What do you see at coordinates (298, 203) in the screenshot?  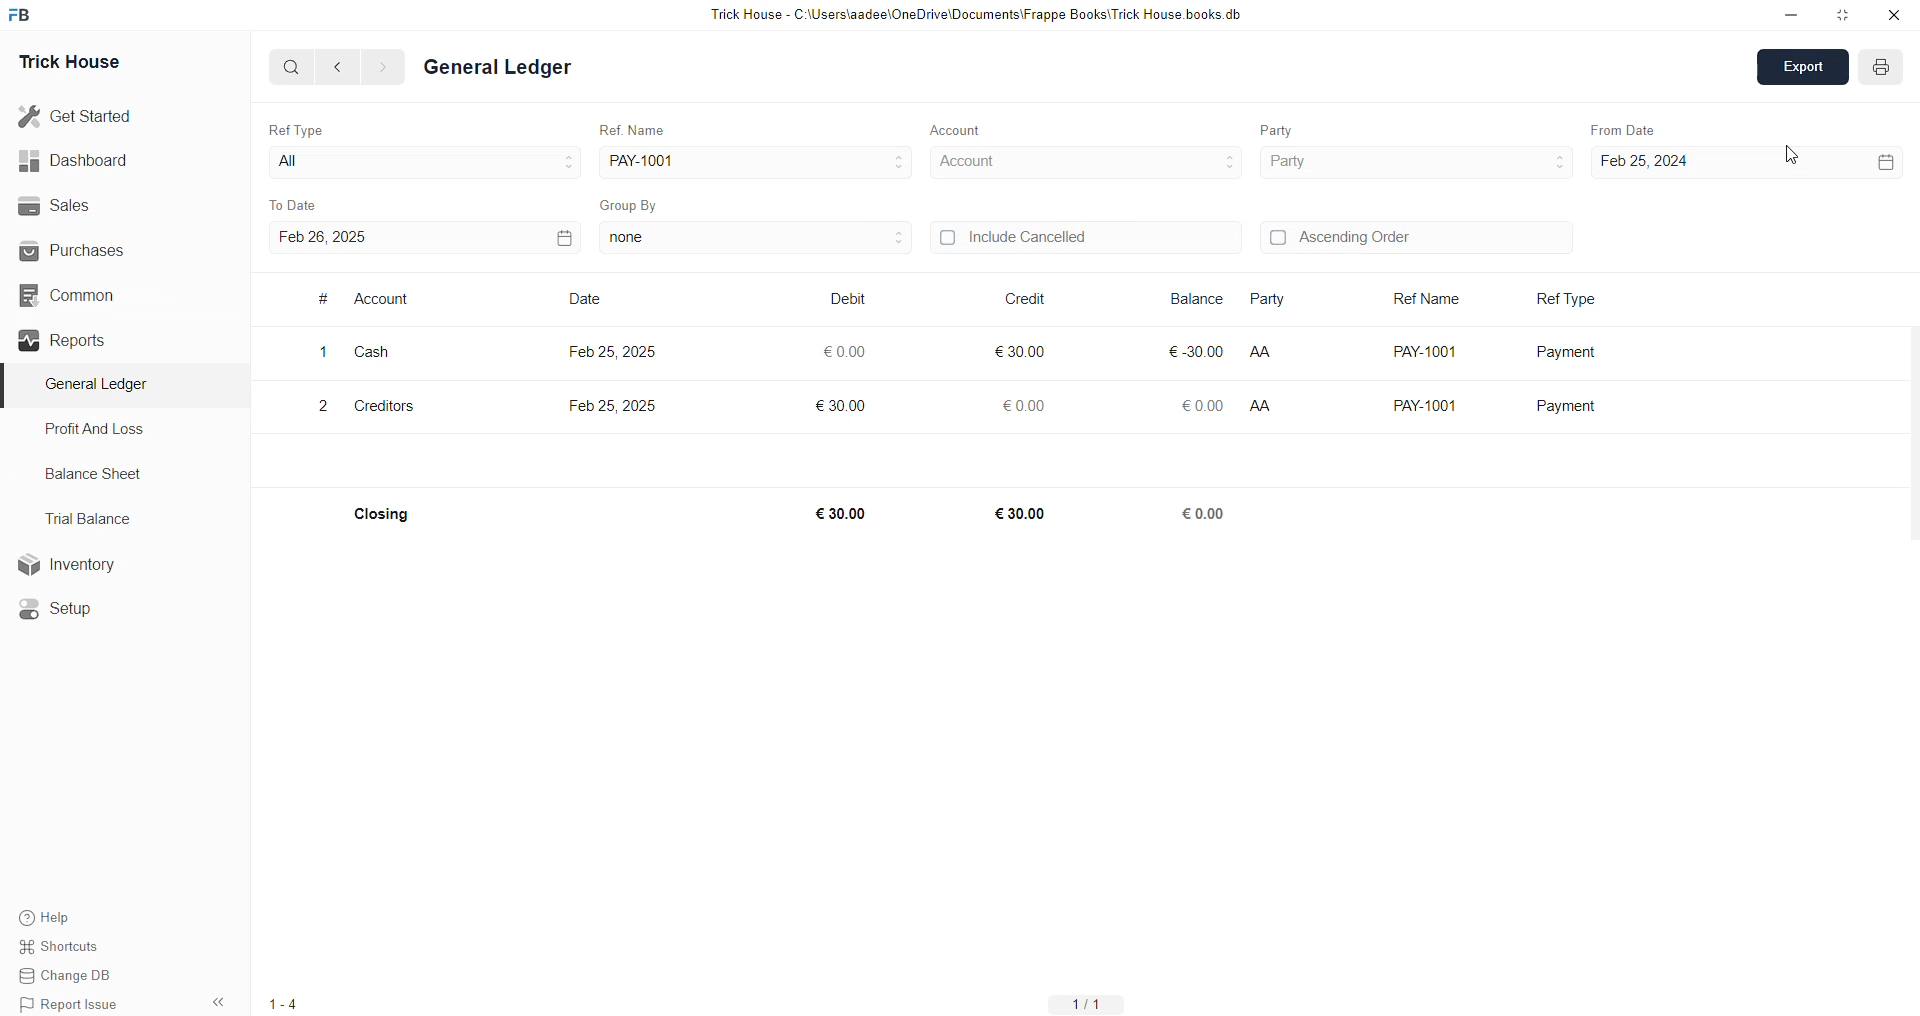 I see `To Date` at bounding box center [298, 203].